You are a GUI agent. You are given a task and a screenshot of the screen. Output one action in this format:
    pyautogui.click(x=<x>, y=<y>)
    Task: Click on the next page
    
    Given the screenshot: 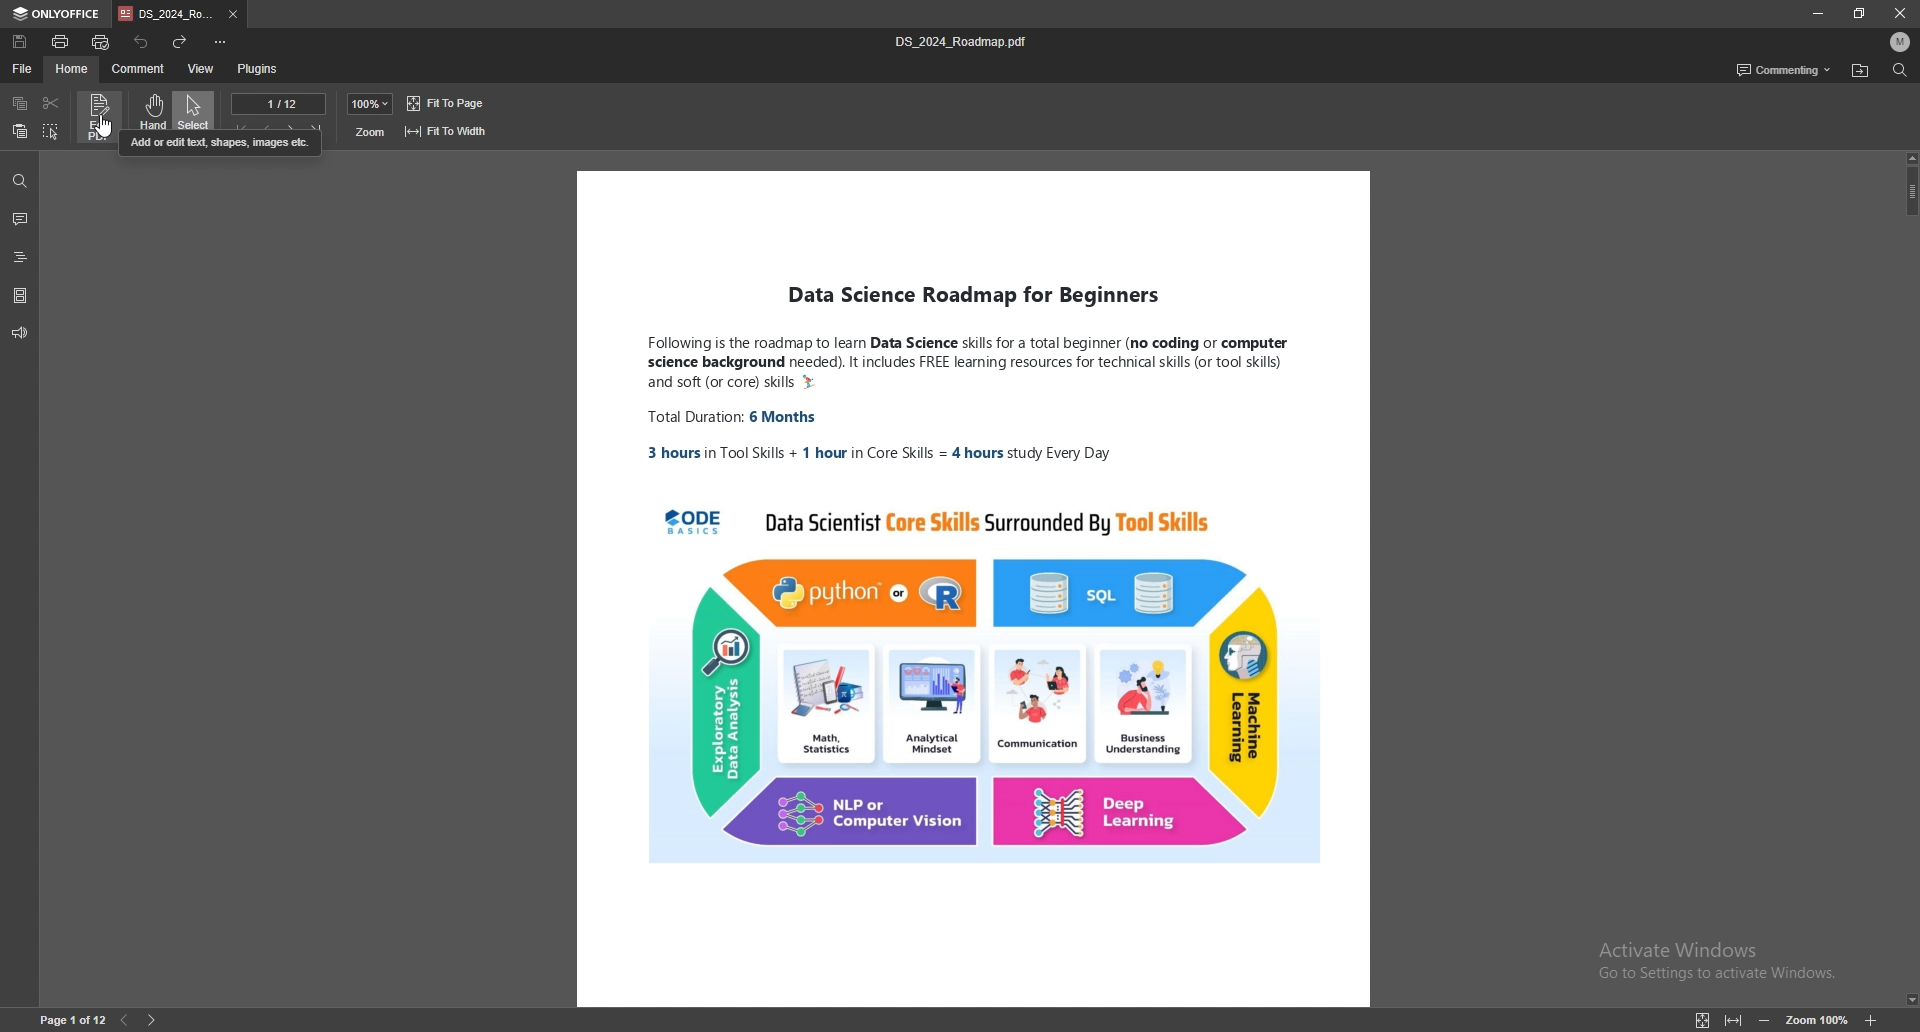 What is the action you would take?
    pyautogui.click(x=153, y=1020)
    